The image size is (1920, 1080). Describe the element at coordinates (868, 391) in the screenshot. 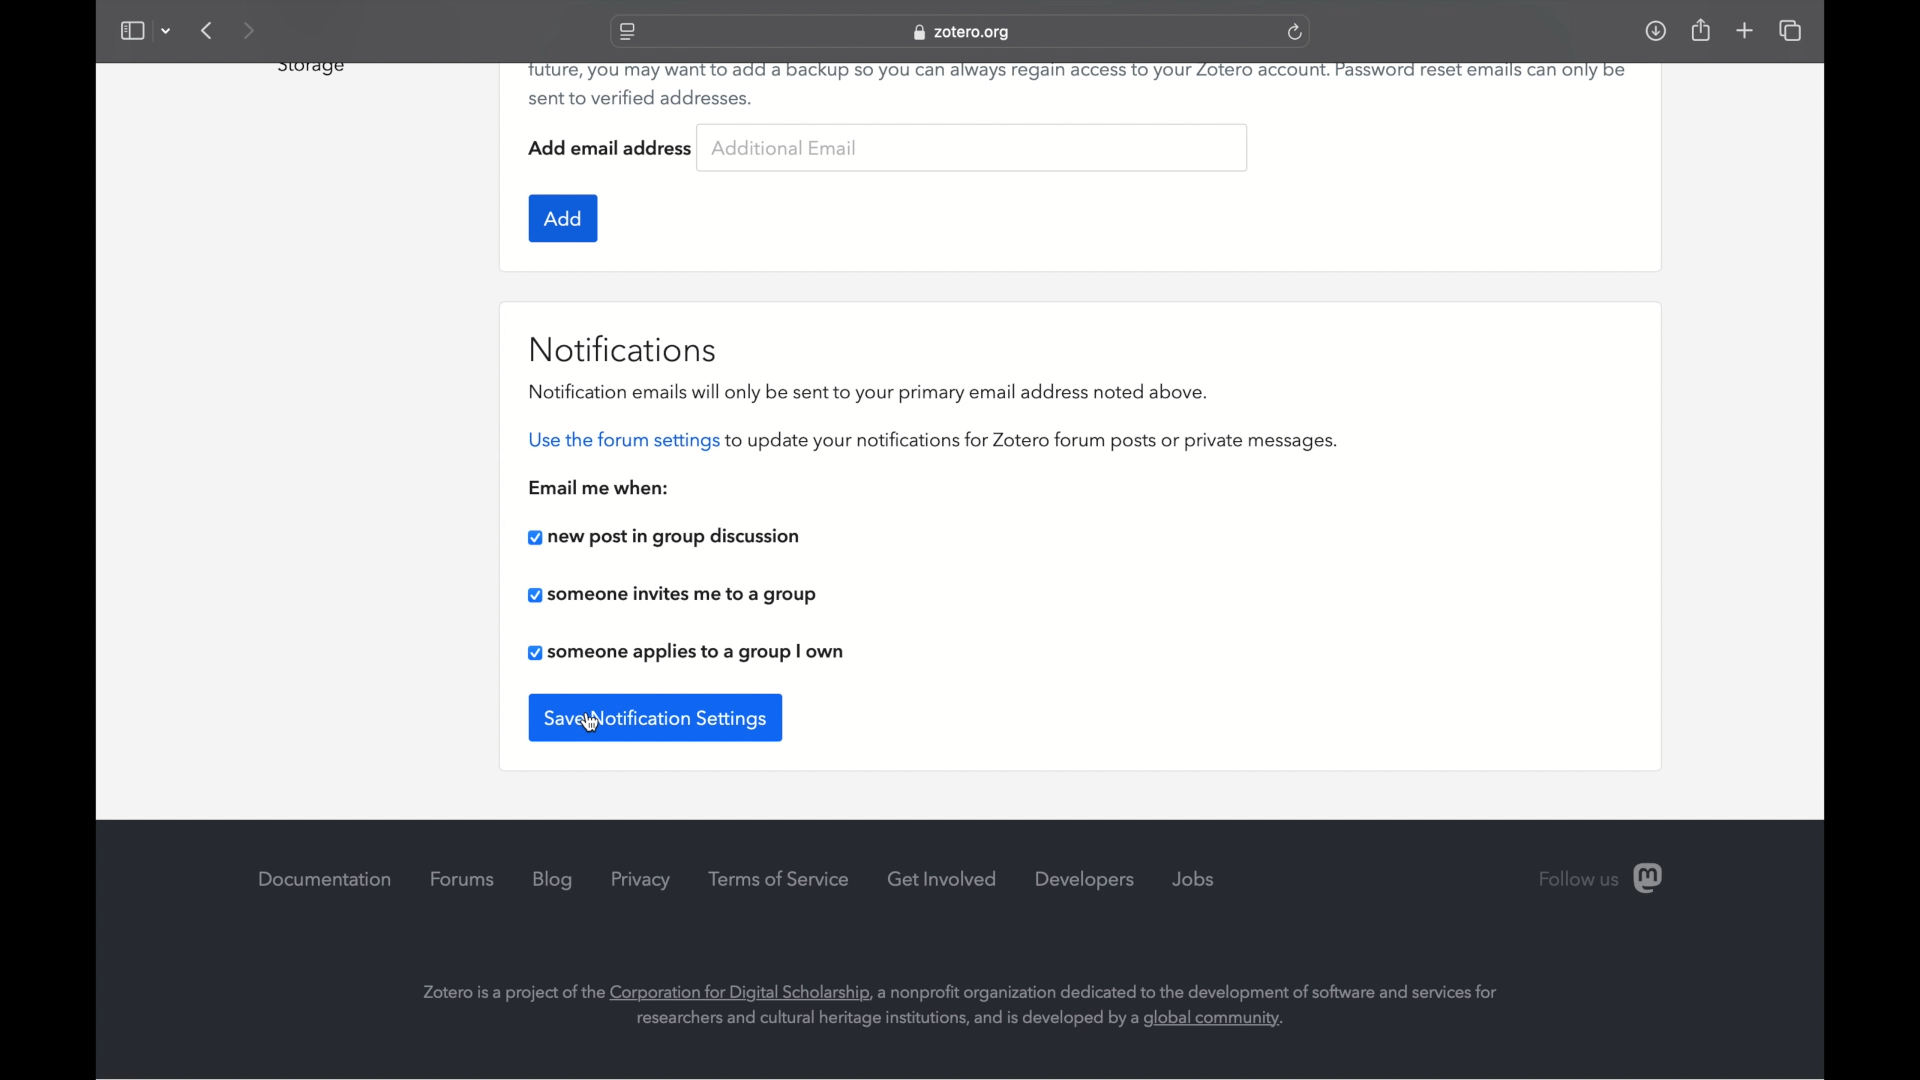

I see `notification emails will only be sent to your primary email address noted a` at that location.